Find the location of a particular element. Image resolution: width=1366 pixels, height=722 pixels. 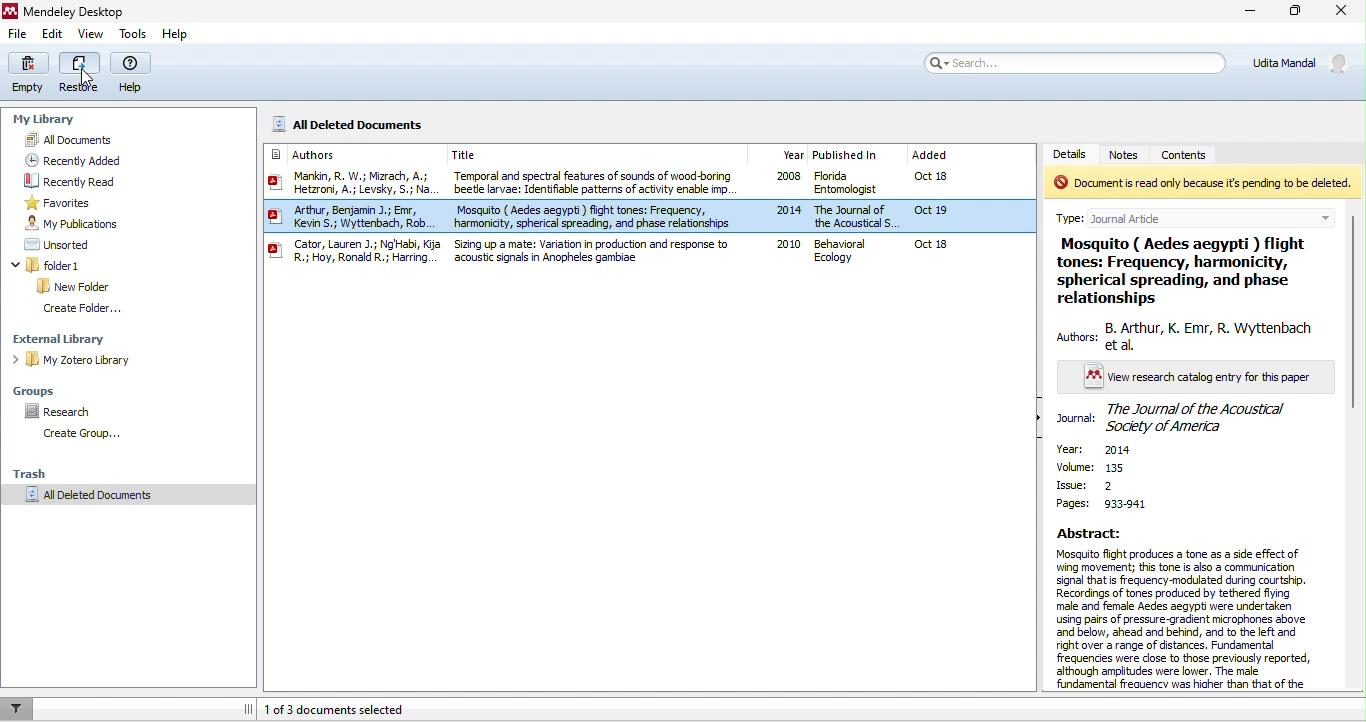

title is located at coordinates (490, 155).